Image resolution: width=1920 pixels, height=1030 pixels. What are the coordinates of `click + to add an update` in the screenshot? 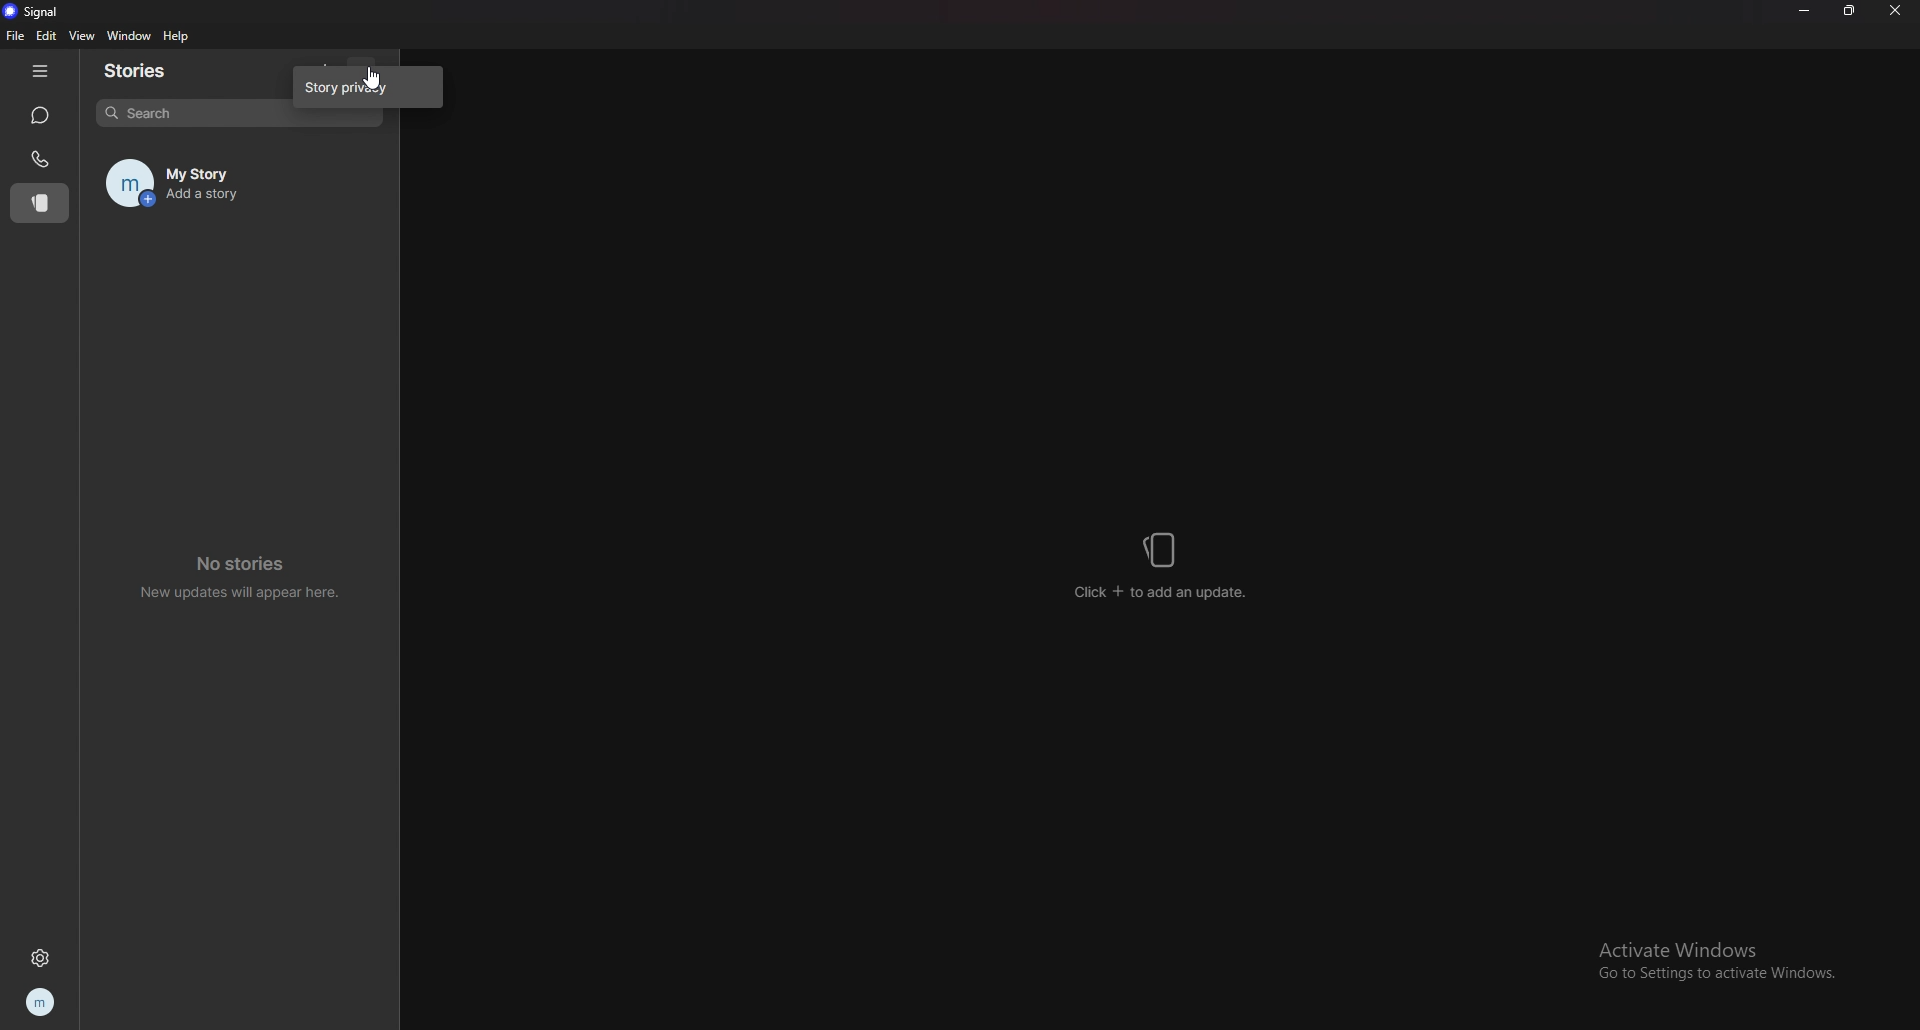 It's located at (1161, 594).